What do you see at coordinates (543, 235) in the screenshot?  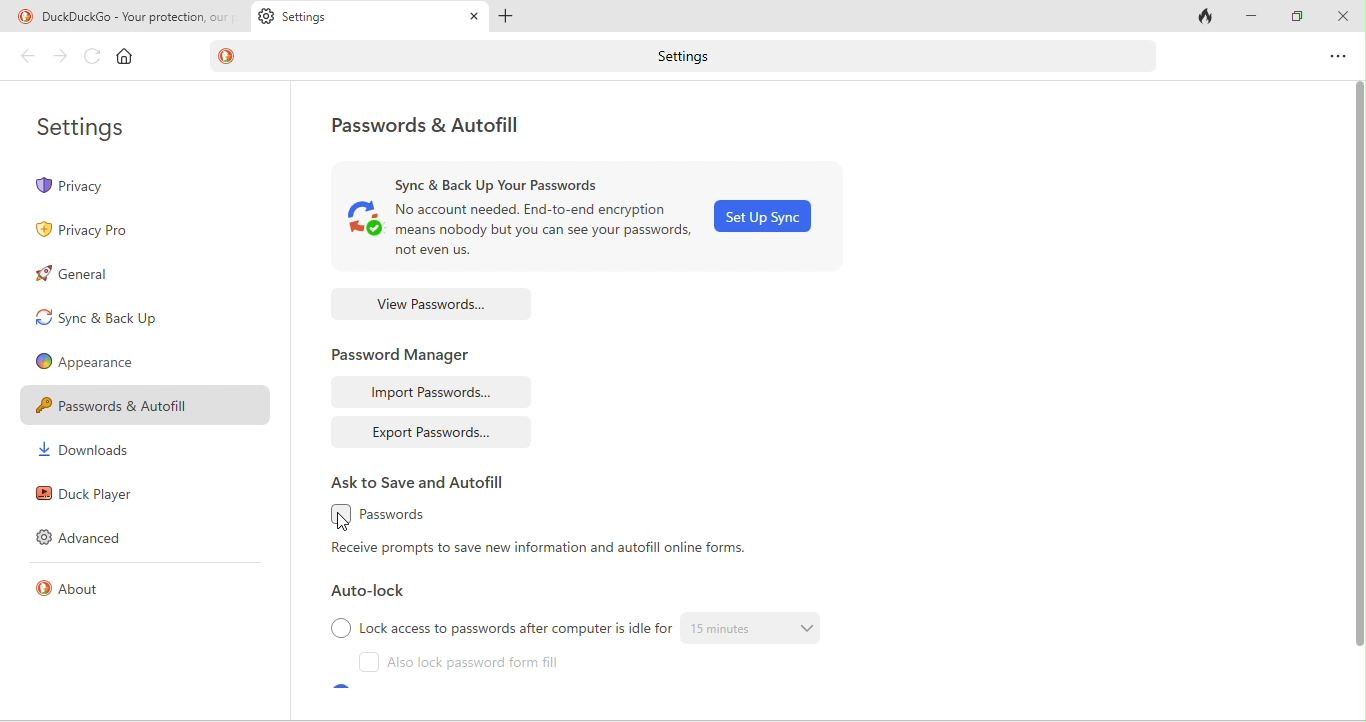 I see `No account needed. End-to-end encryption means nobody but you can see your passwords ,not even us.` at bounding box center [543, 235].